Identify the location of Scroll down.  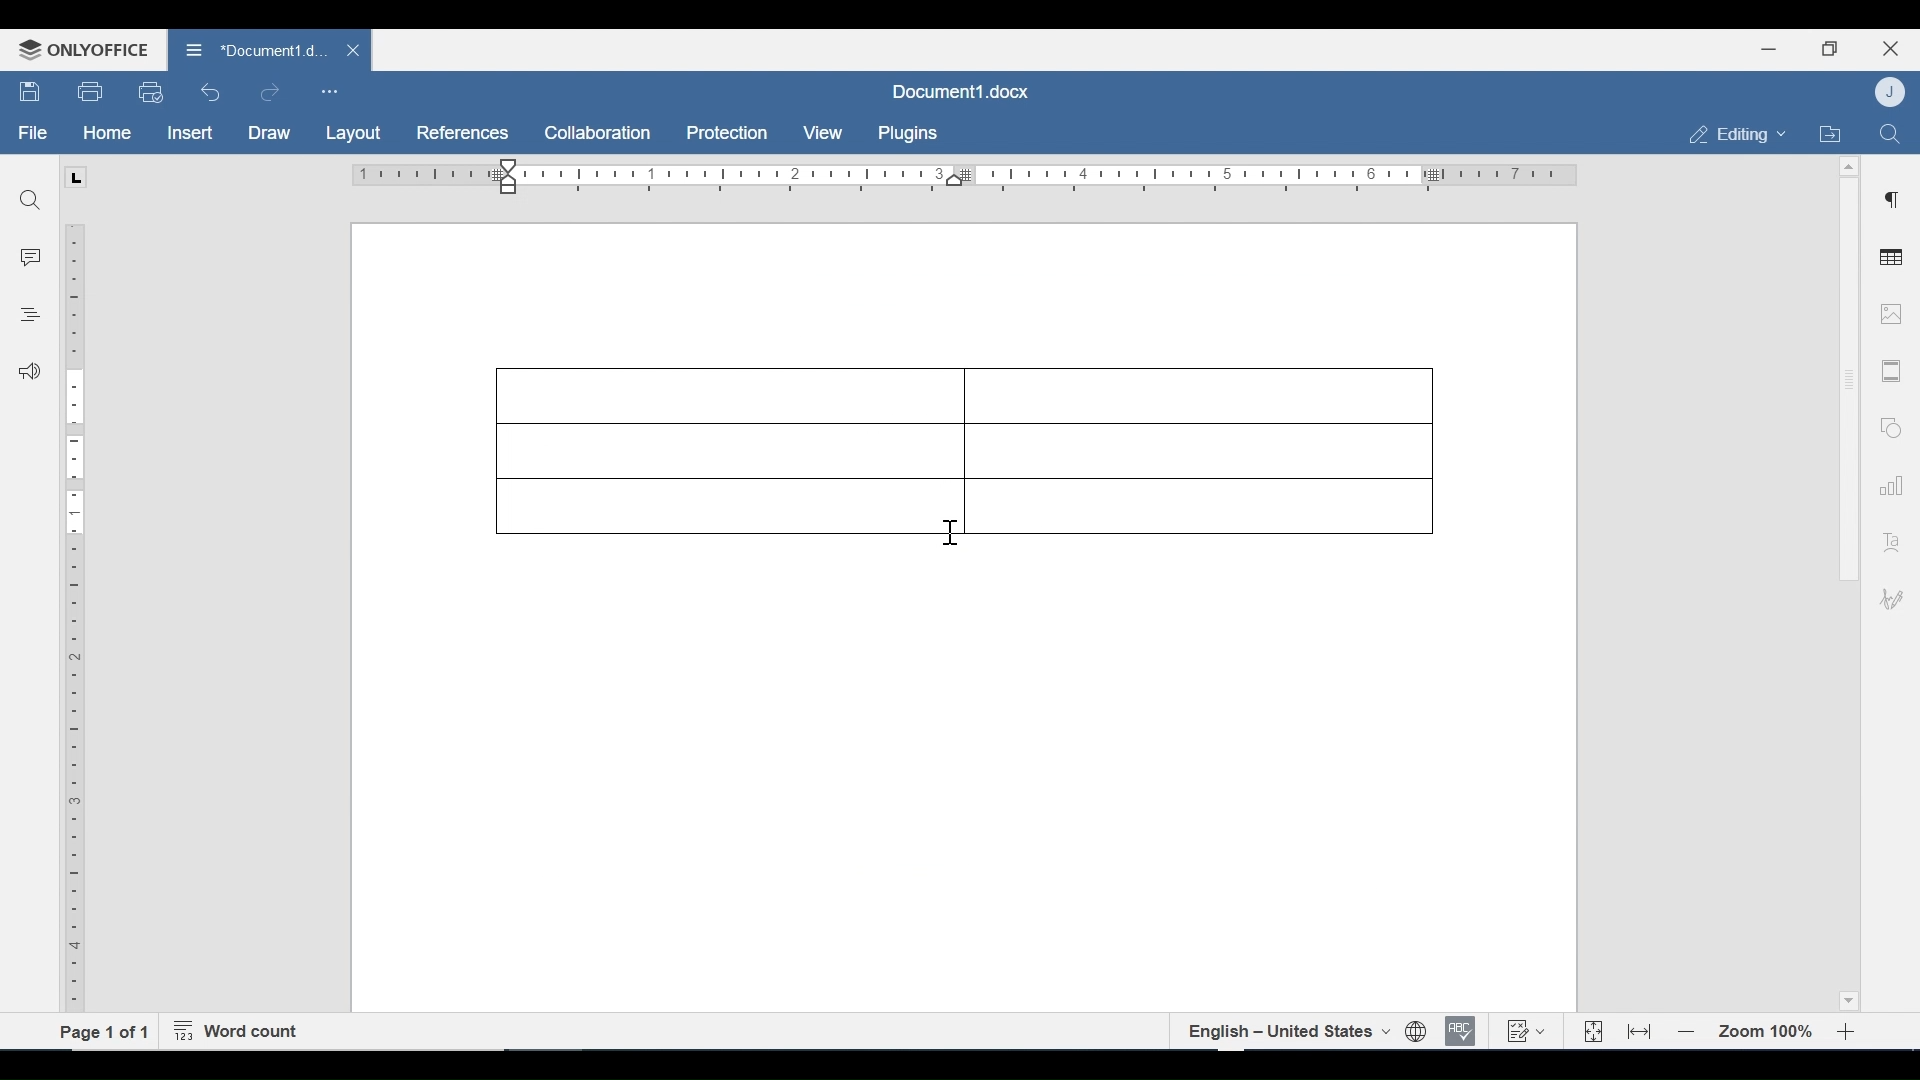
(1847, 998).